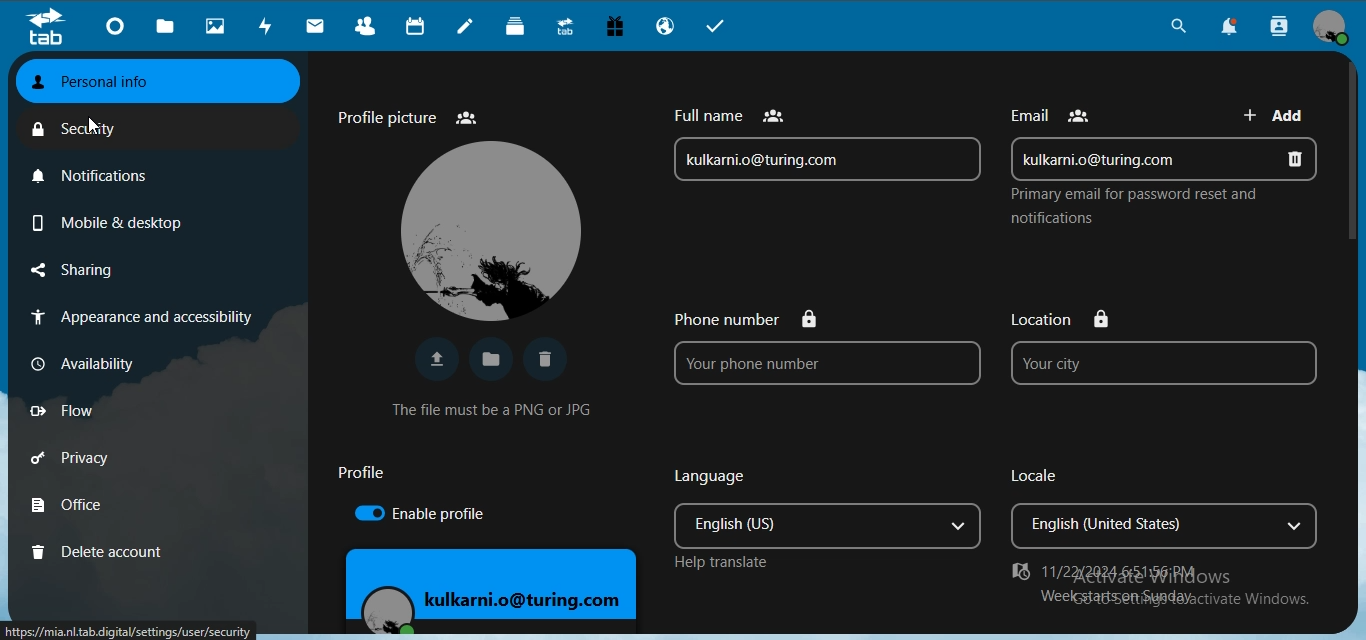 Image resolution: width=1366 pixels, height=640 pixels. I want to click on activity, so click(269, 26).